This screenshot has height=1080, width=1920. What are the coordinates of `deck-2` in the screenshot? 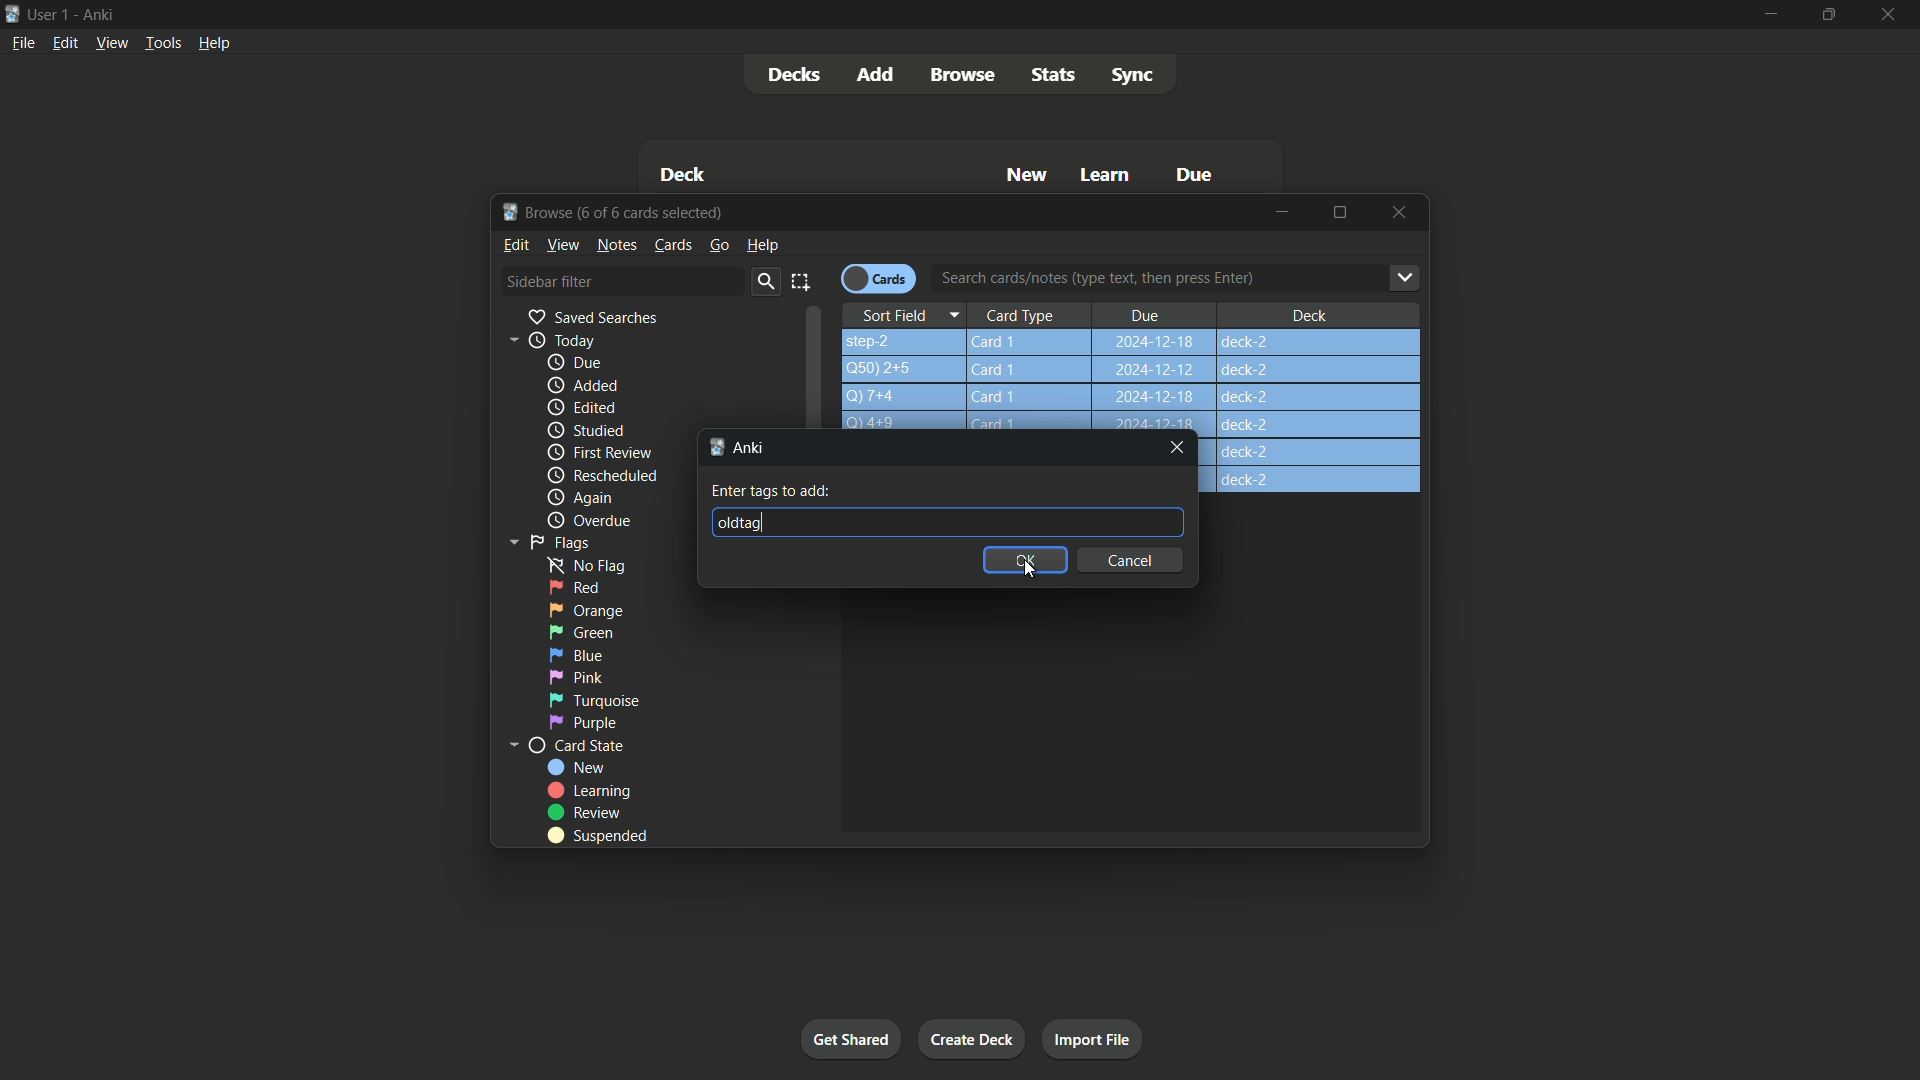 It's located at (1315, 461).